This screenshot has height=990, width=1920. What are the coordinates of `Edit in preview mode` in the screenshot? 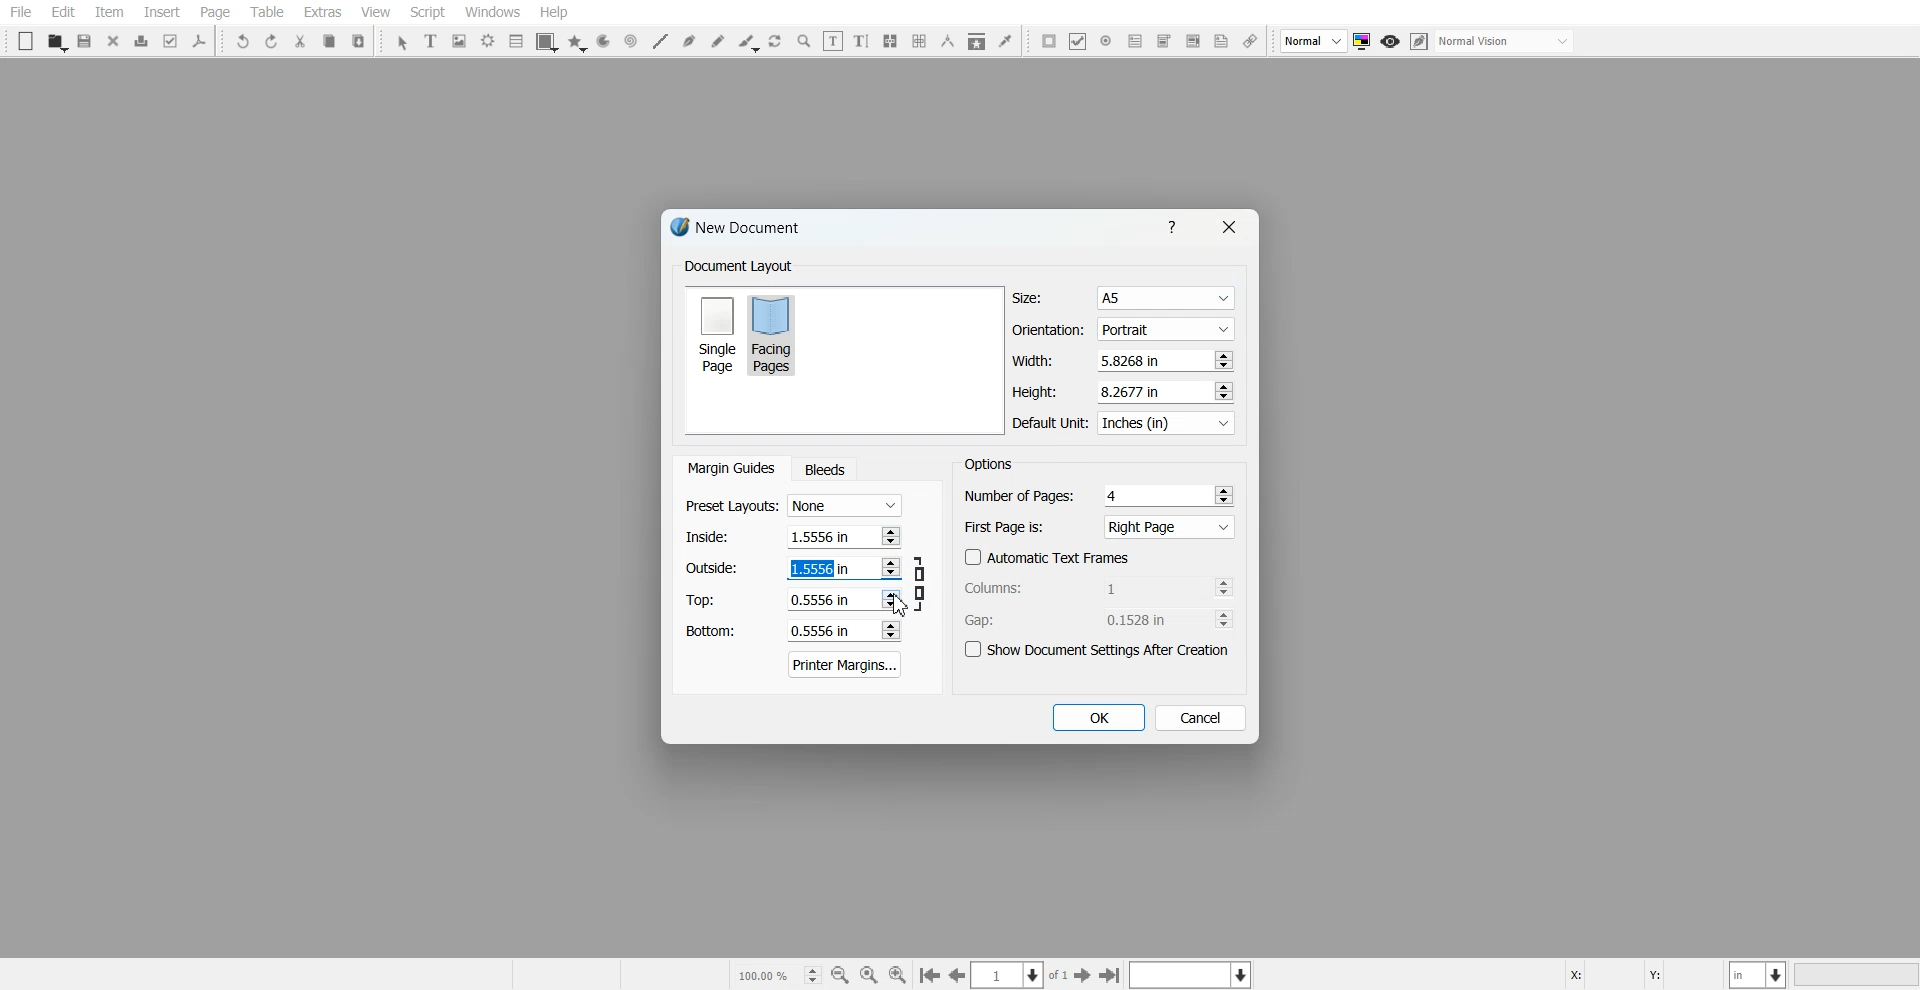 It's located at (1420, 41).